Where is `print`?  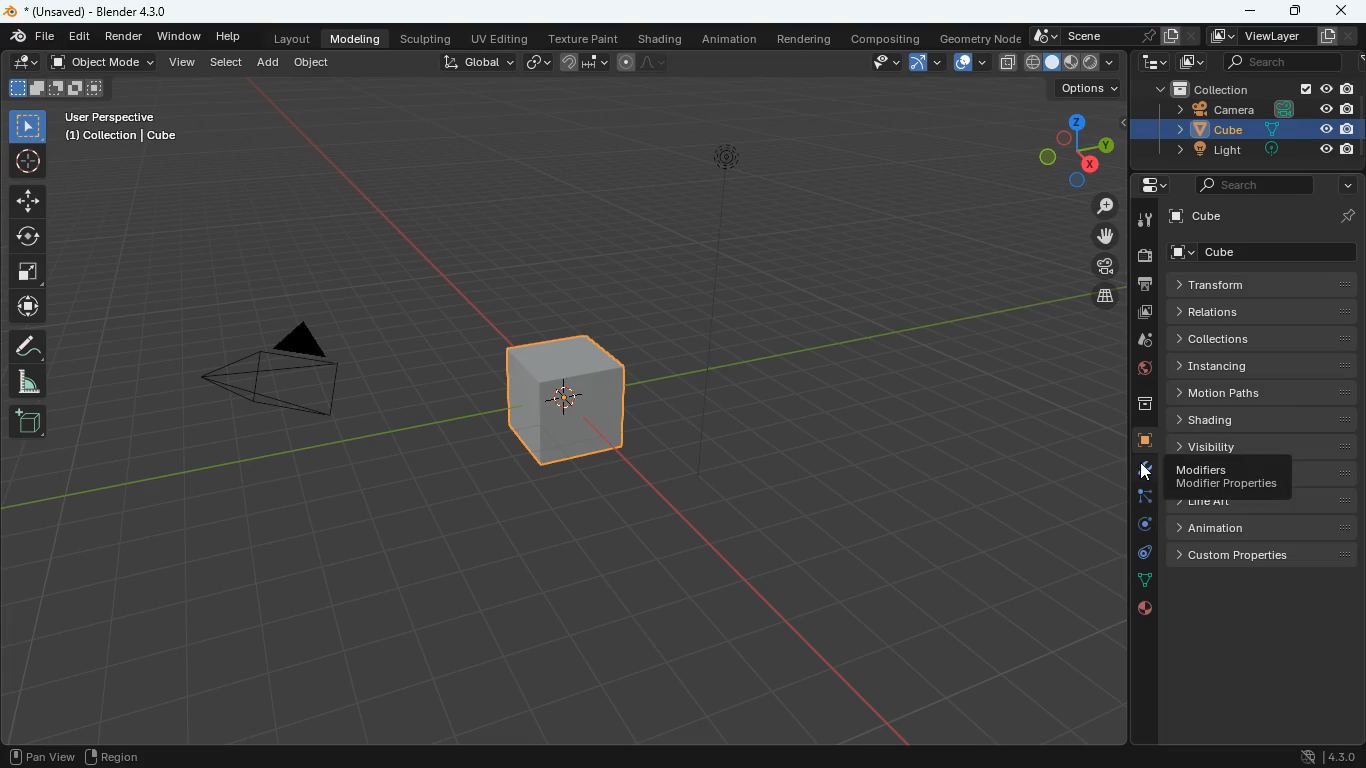 print is located at coordinates (1143, 286).